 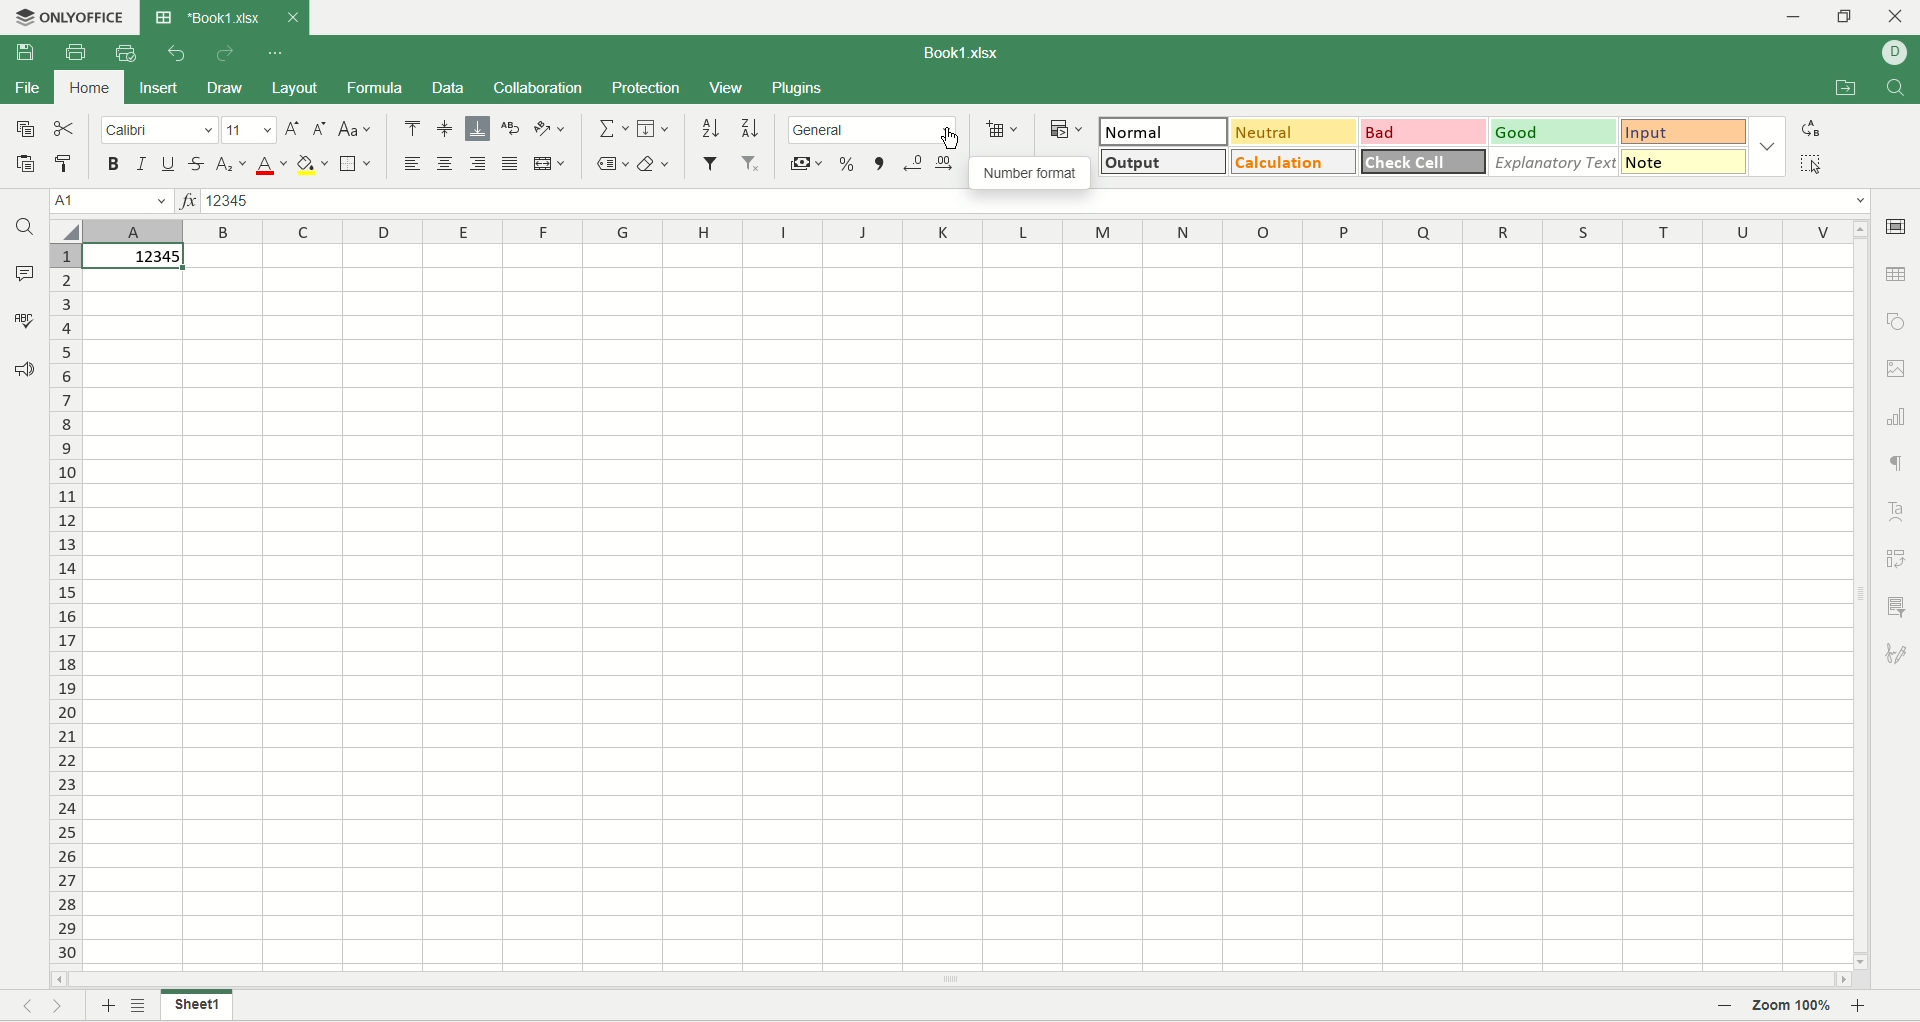 I want to click on style options, so click(x=1767, y=146).